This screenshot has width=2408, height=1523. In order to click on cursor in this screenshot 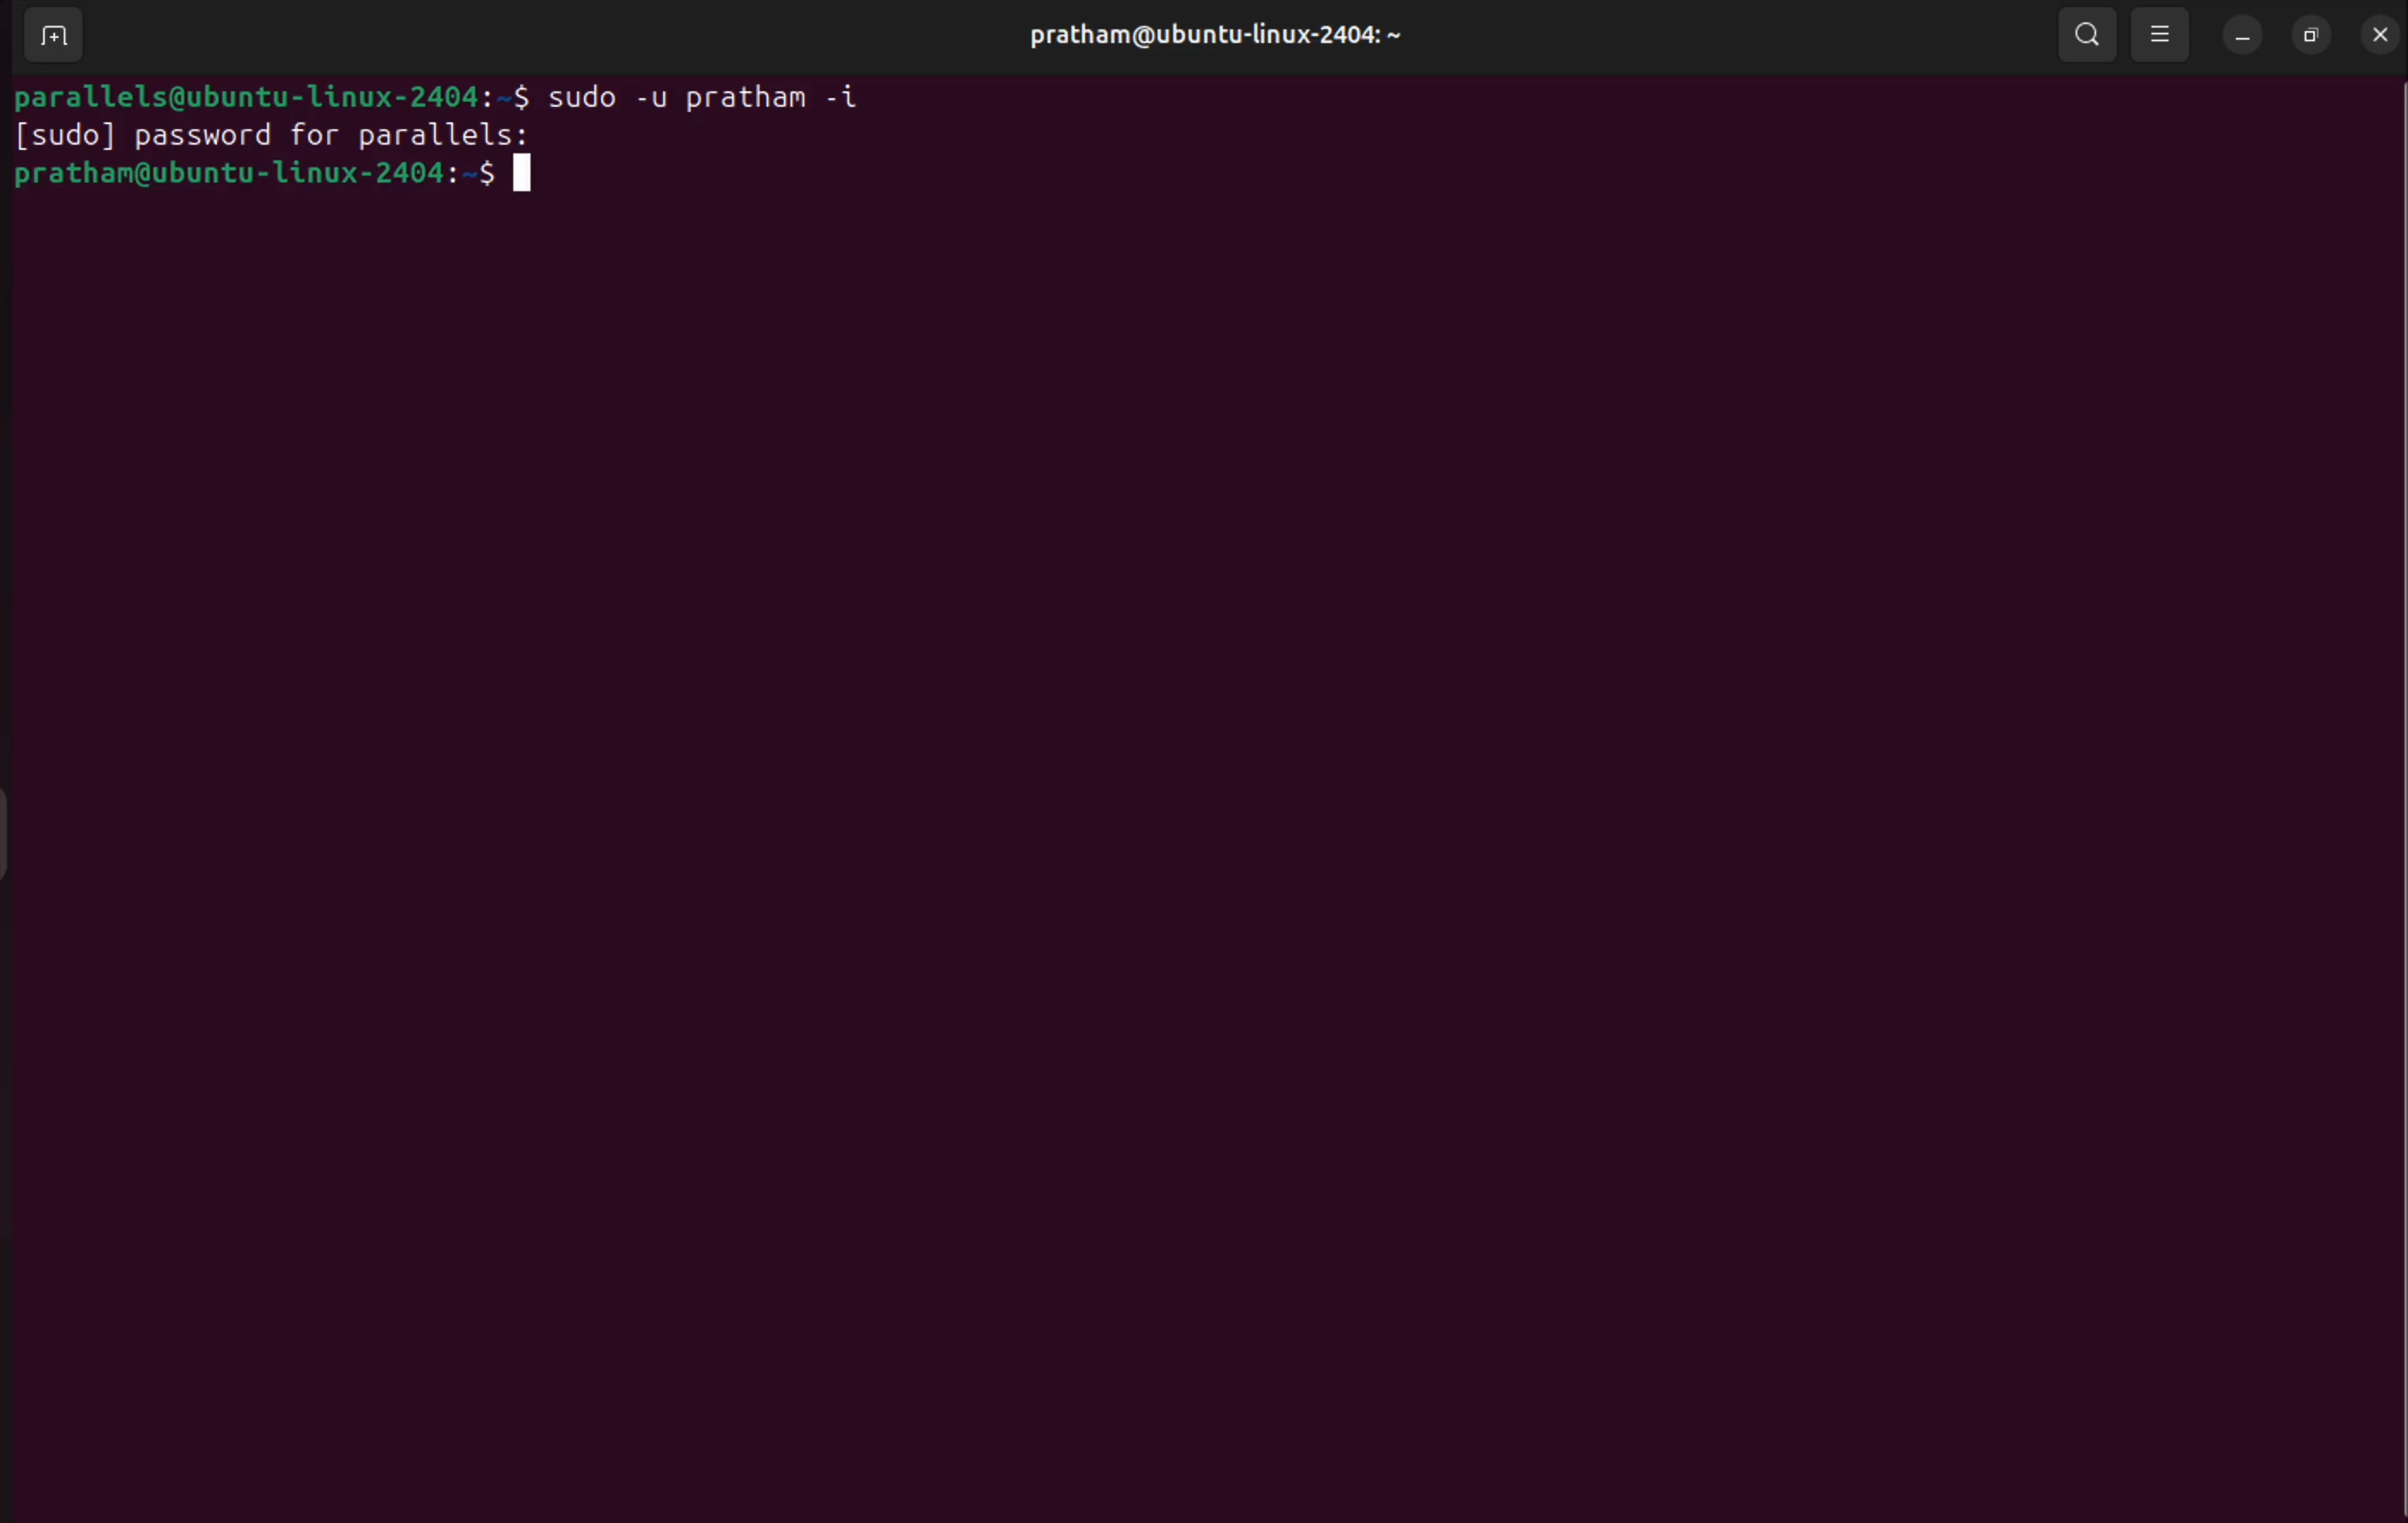, I will do `click(533, 173)`.